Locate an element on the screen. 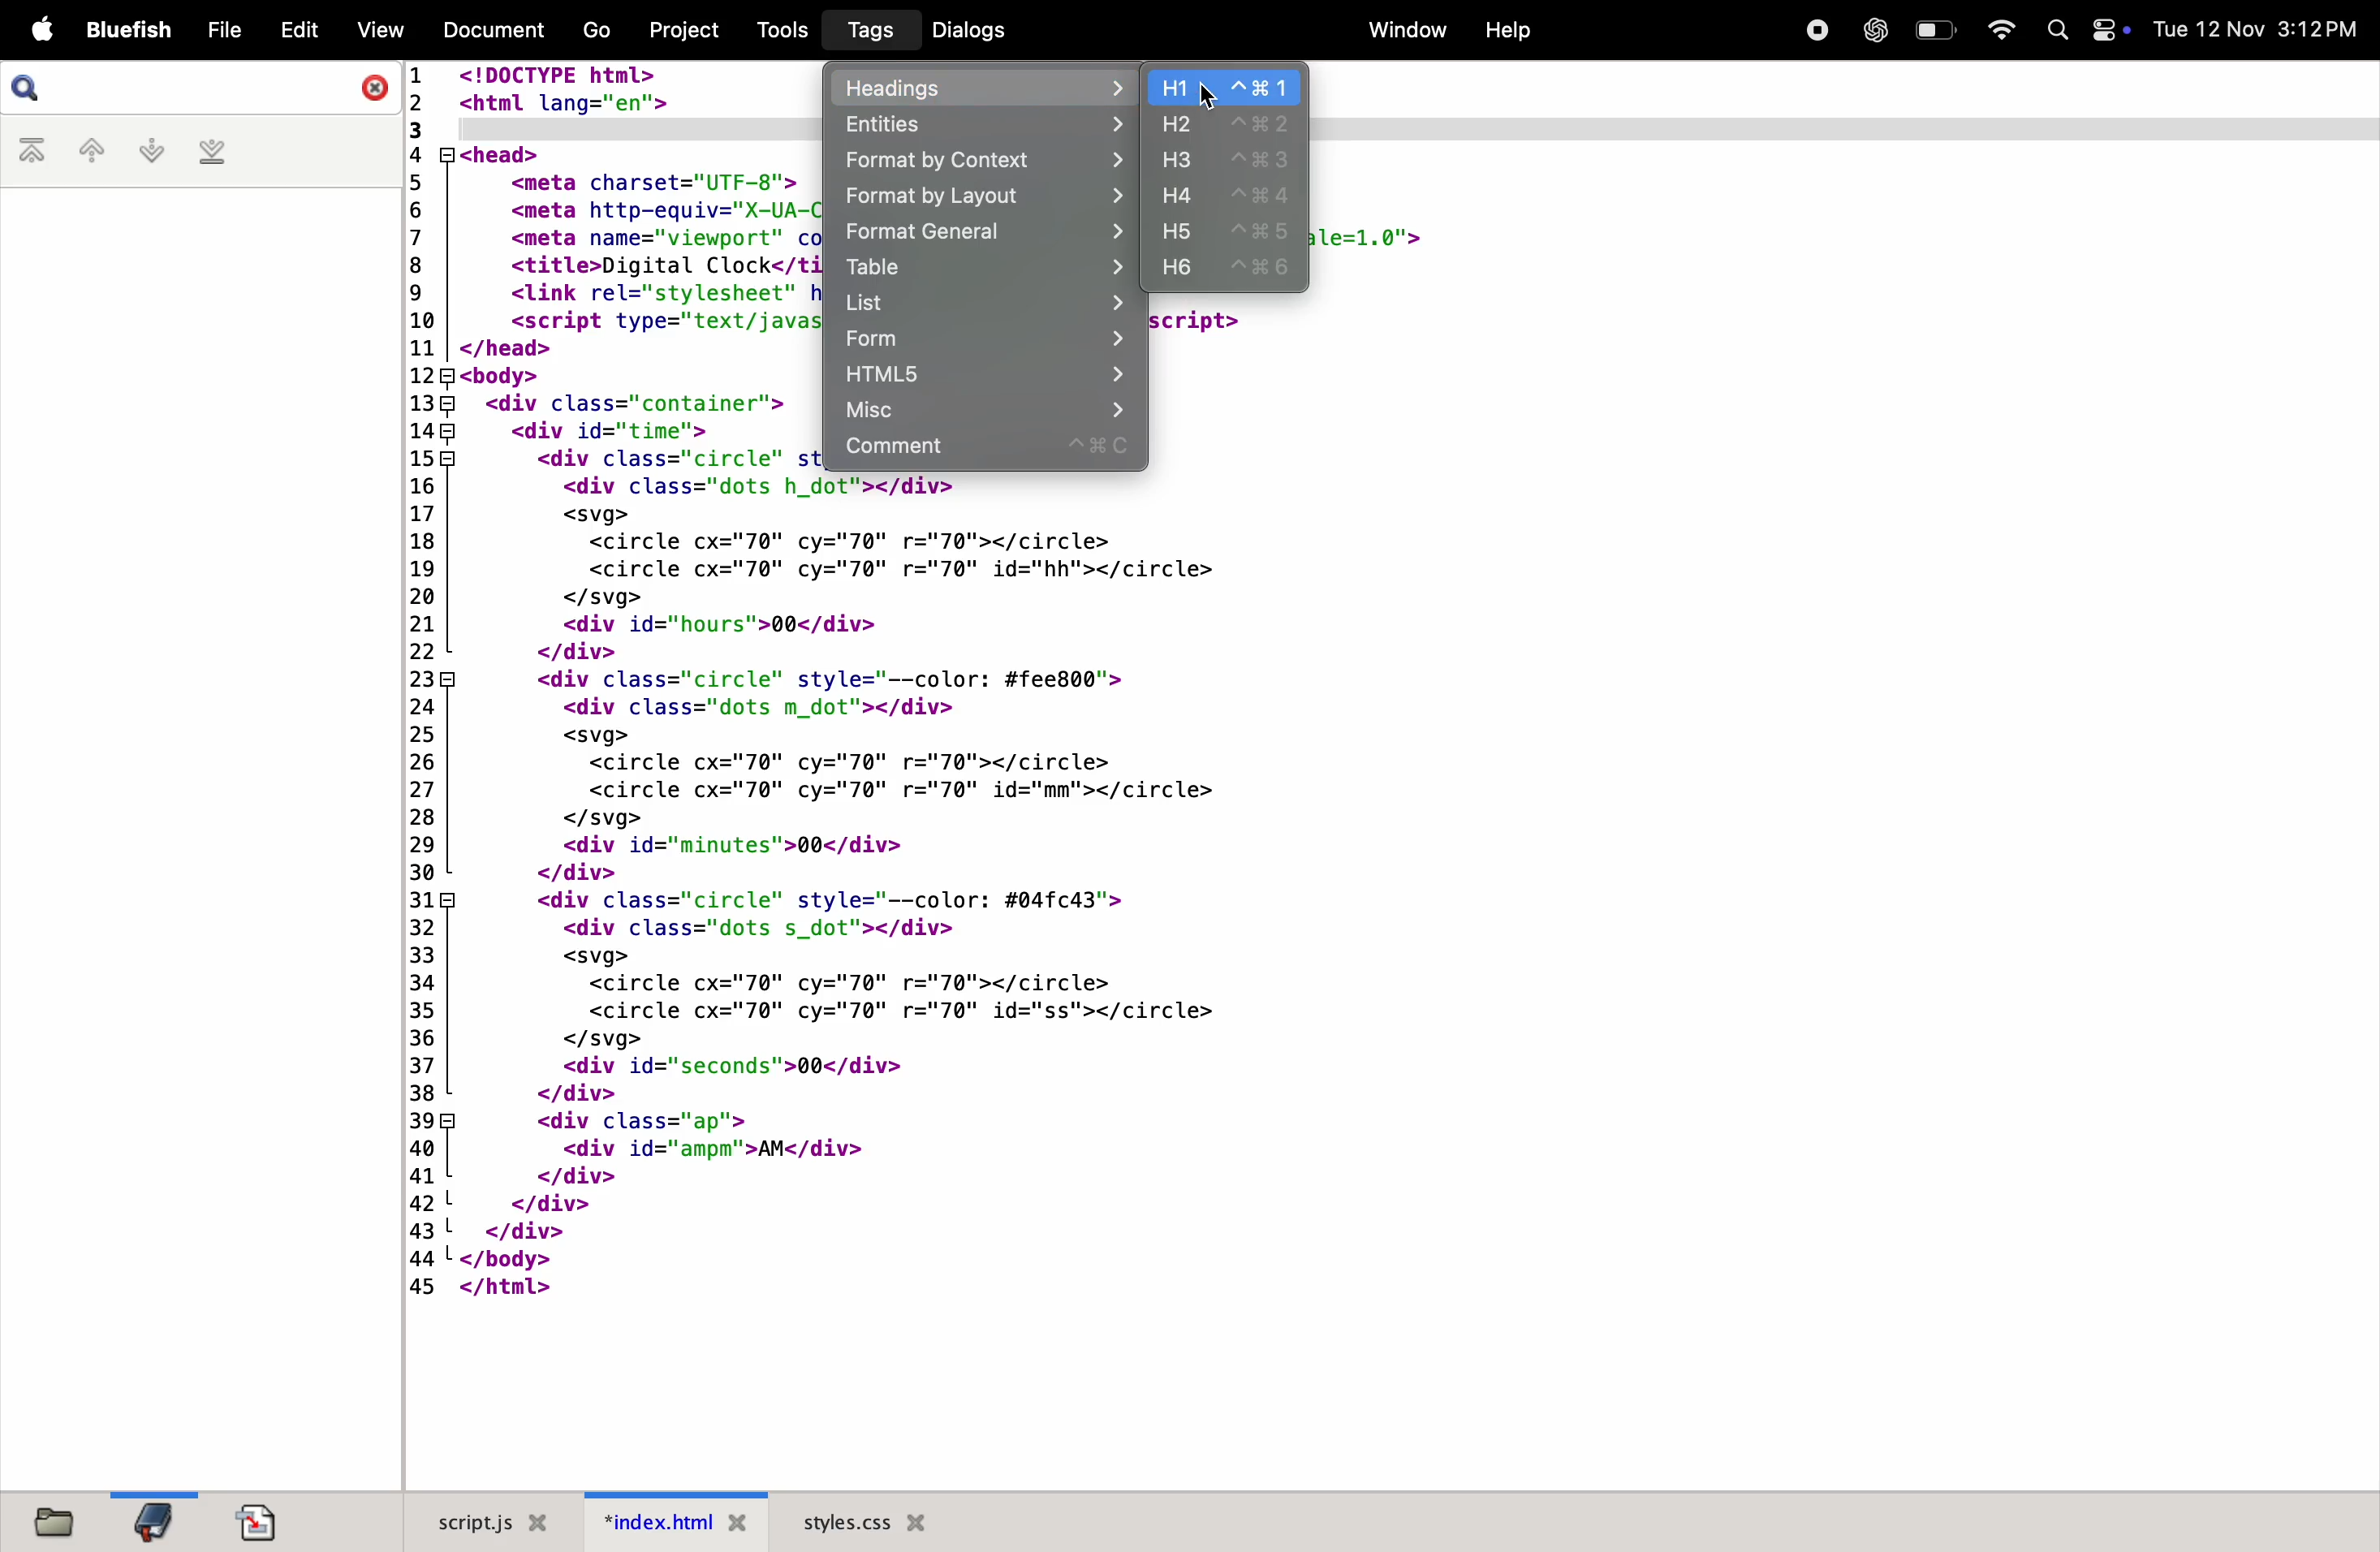 This screenshot has height=1552, width=2380. script.js is located at coordinates (481, 1522).